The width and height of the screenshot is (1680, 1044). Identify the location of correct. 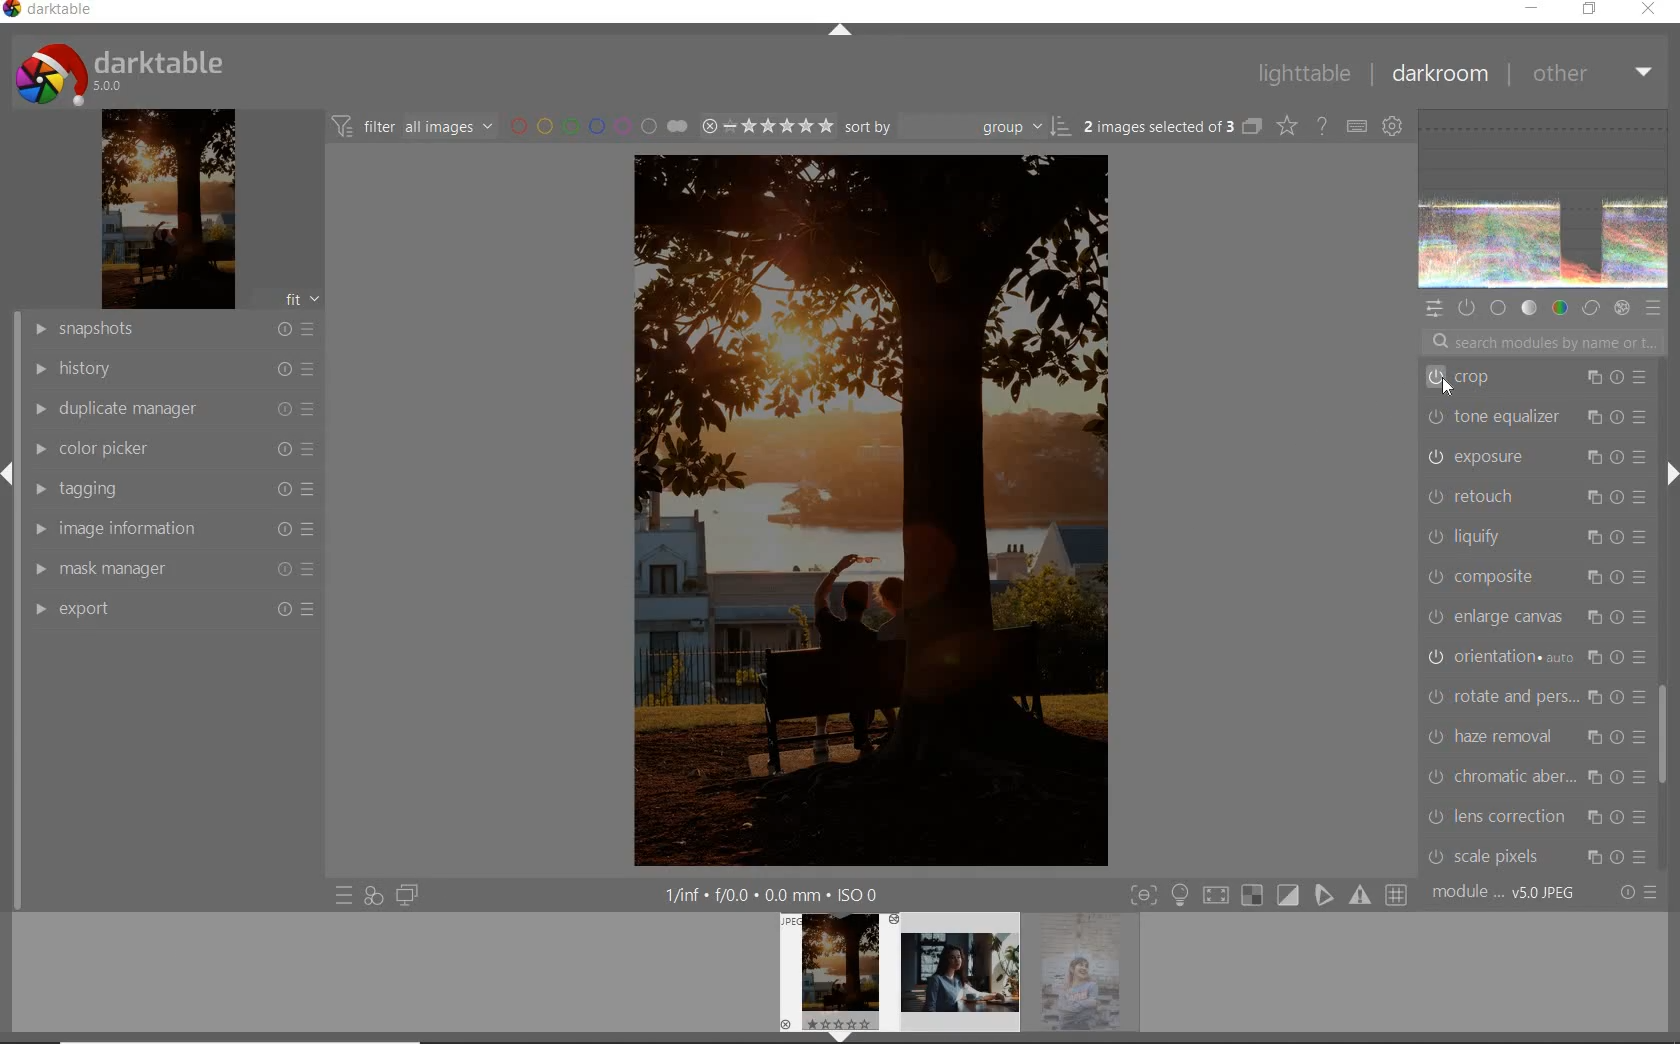
(1589, 307).